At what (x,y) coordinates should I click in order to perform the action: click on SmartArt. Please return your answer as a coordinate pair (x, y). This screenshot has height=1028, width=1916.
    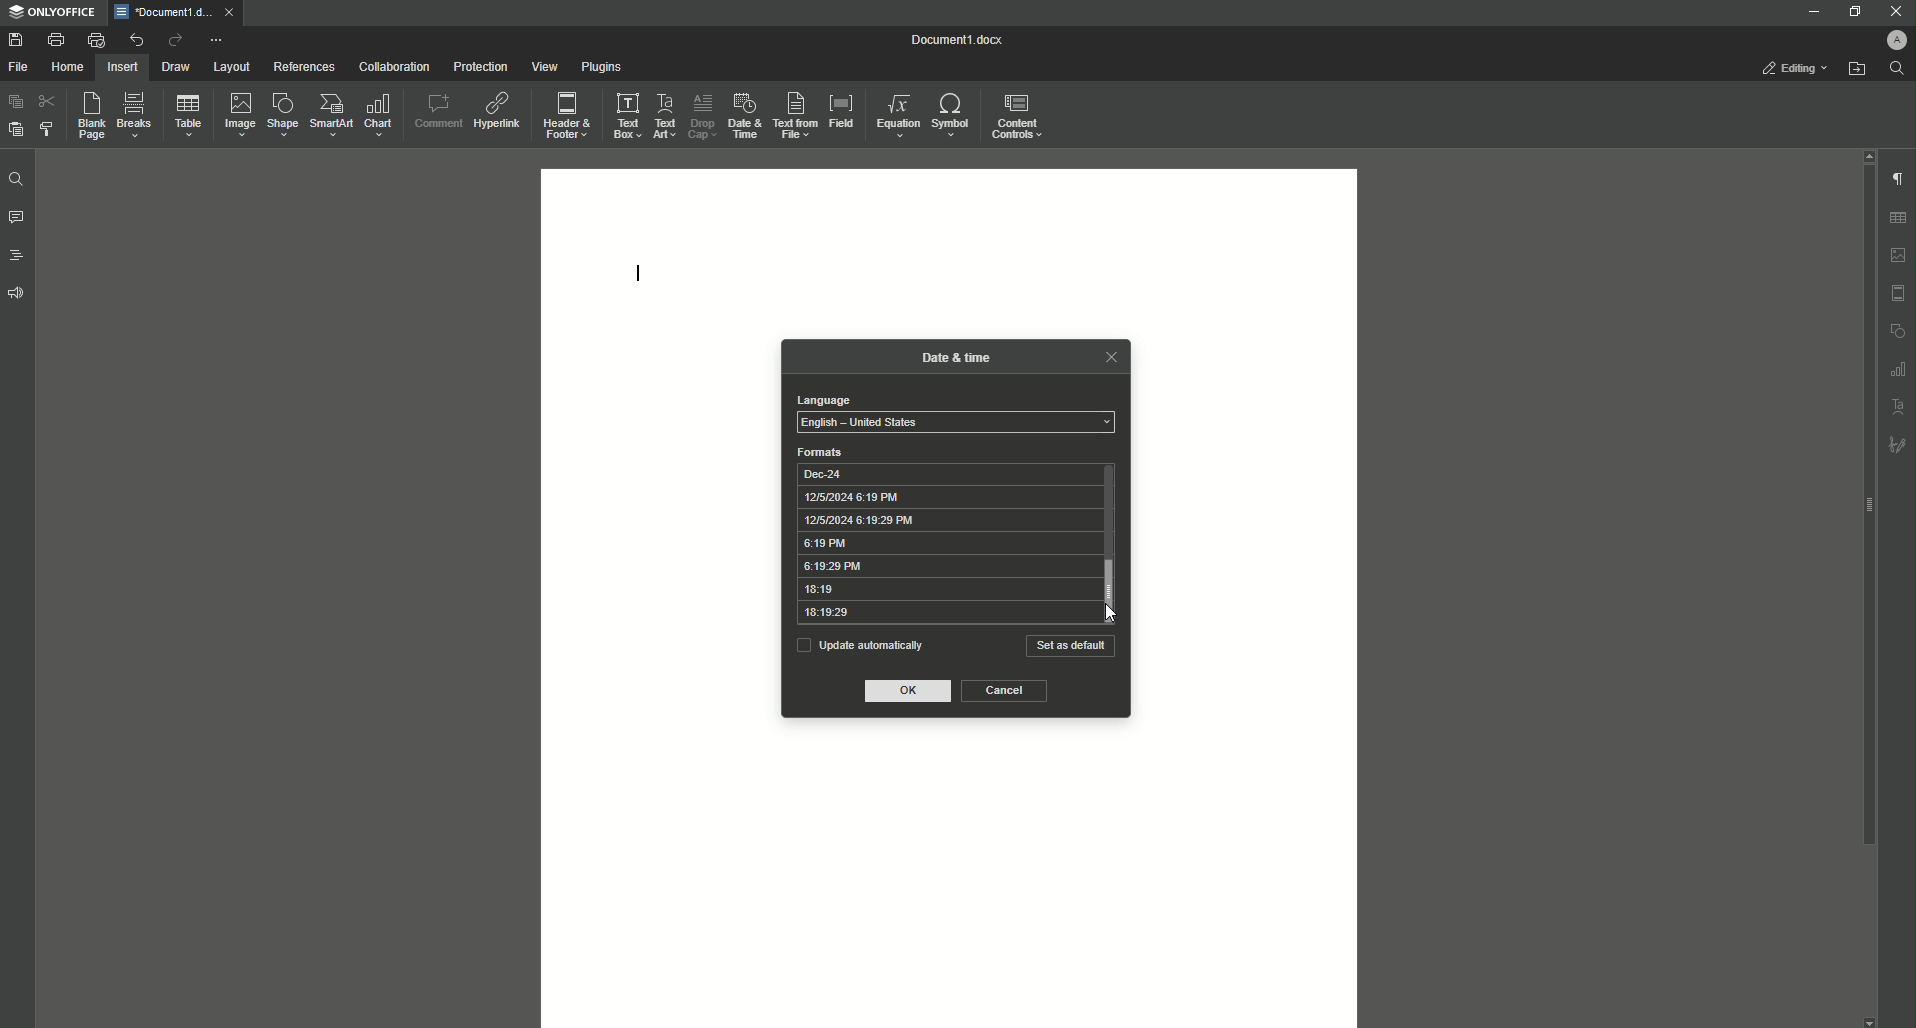
    Looking at the image, I should click on (328, 116).